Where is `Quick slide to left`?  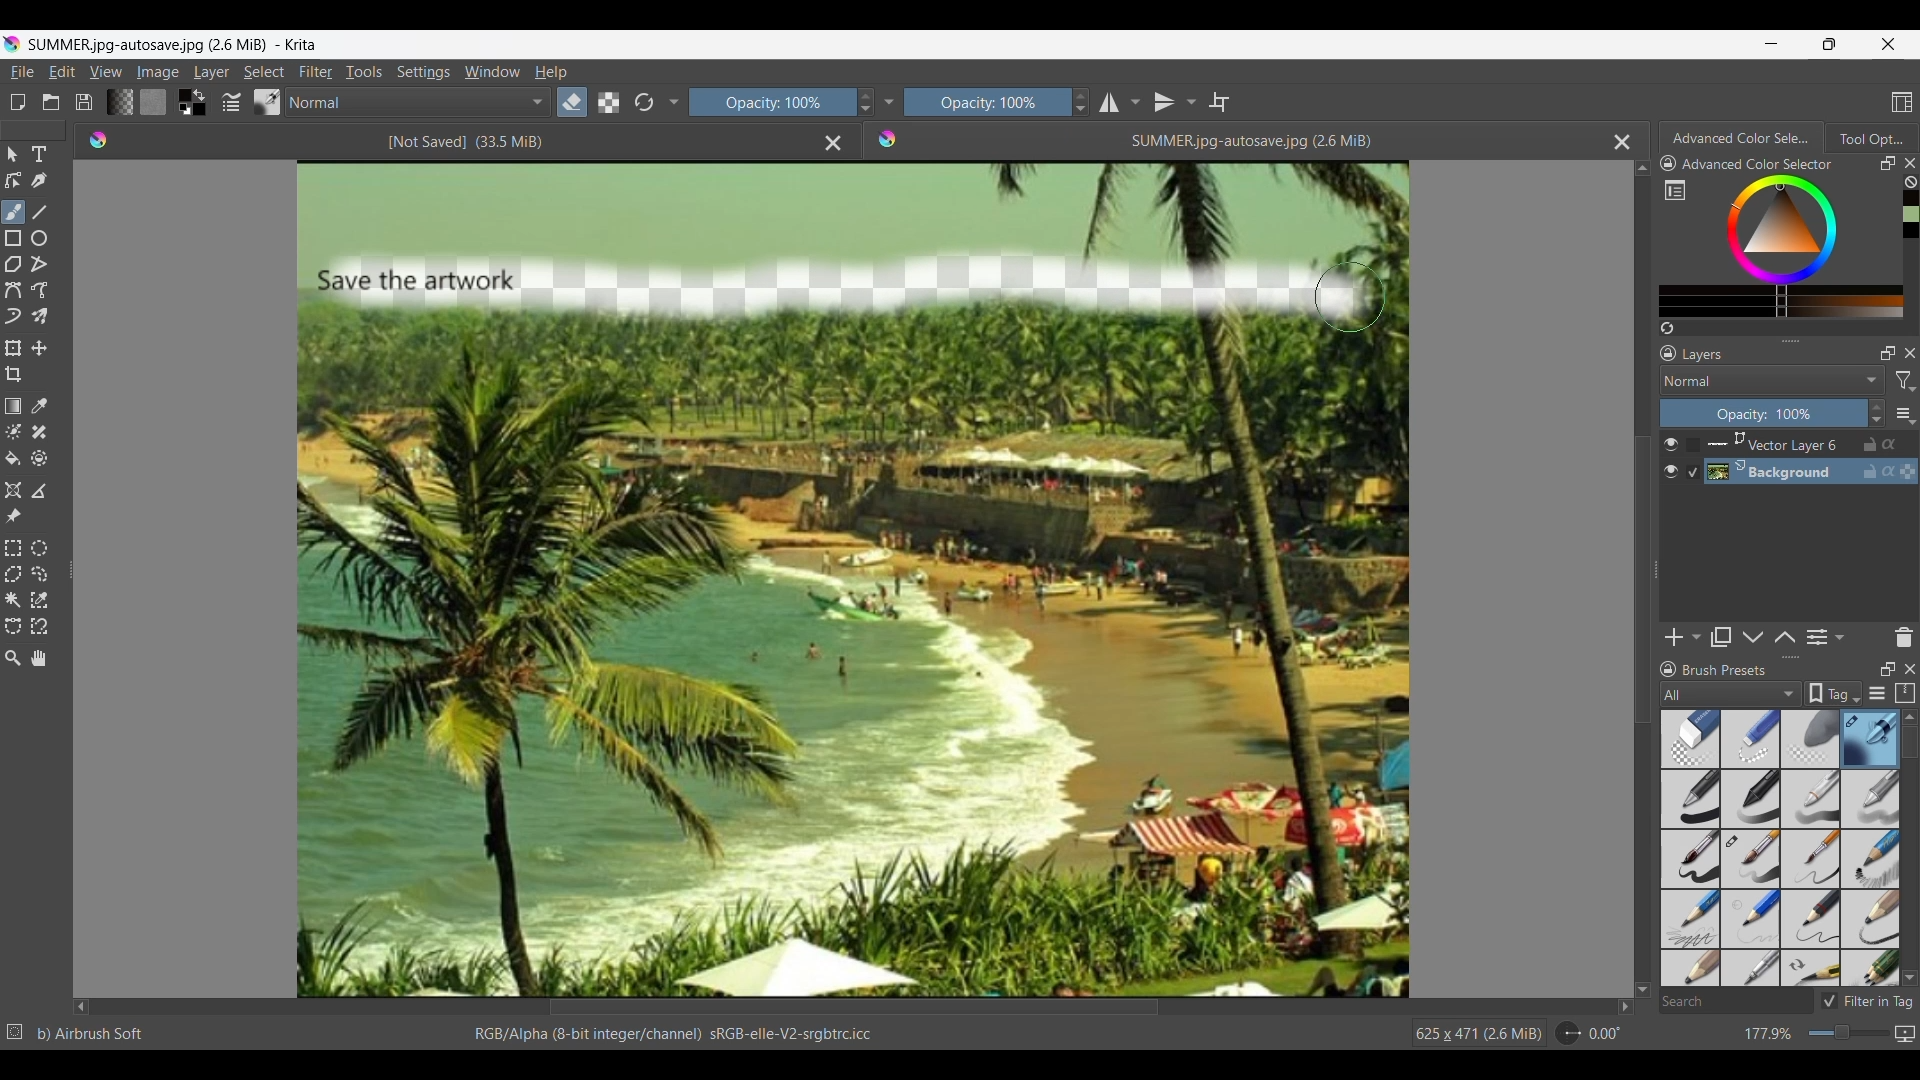 Quick slide to left is located at coordinates (81, 1008).